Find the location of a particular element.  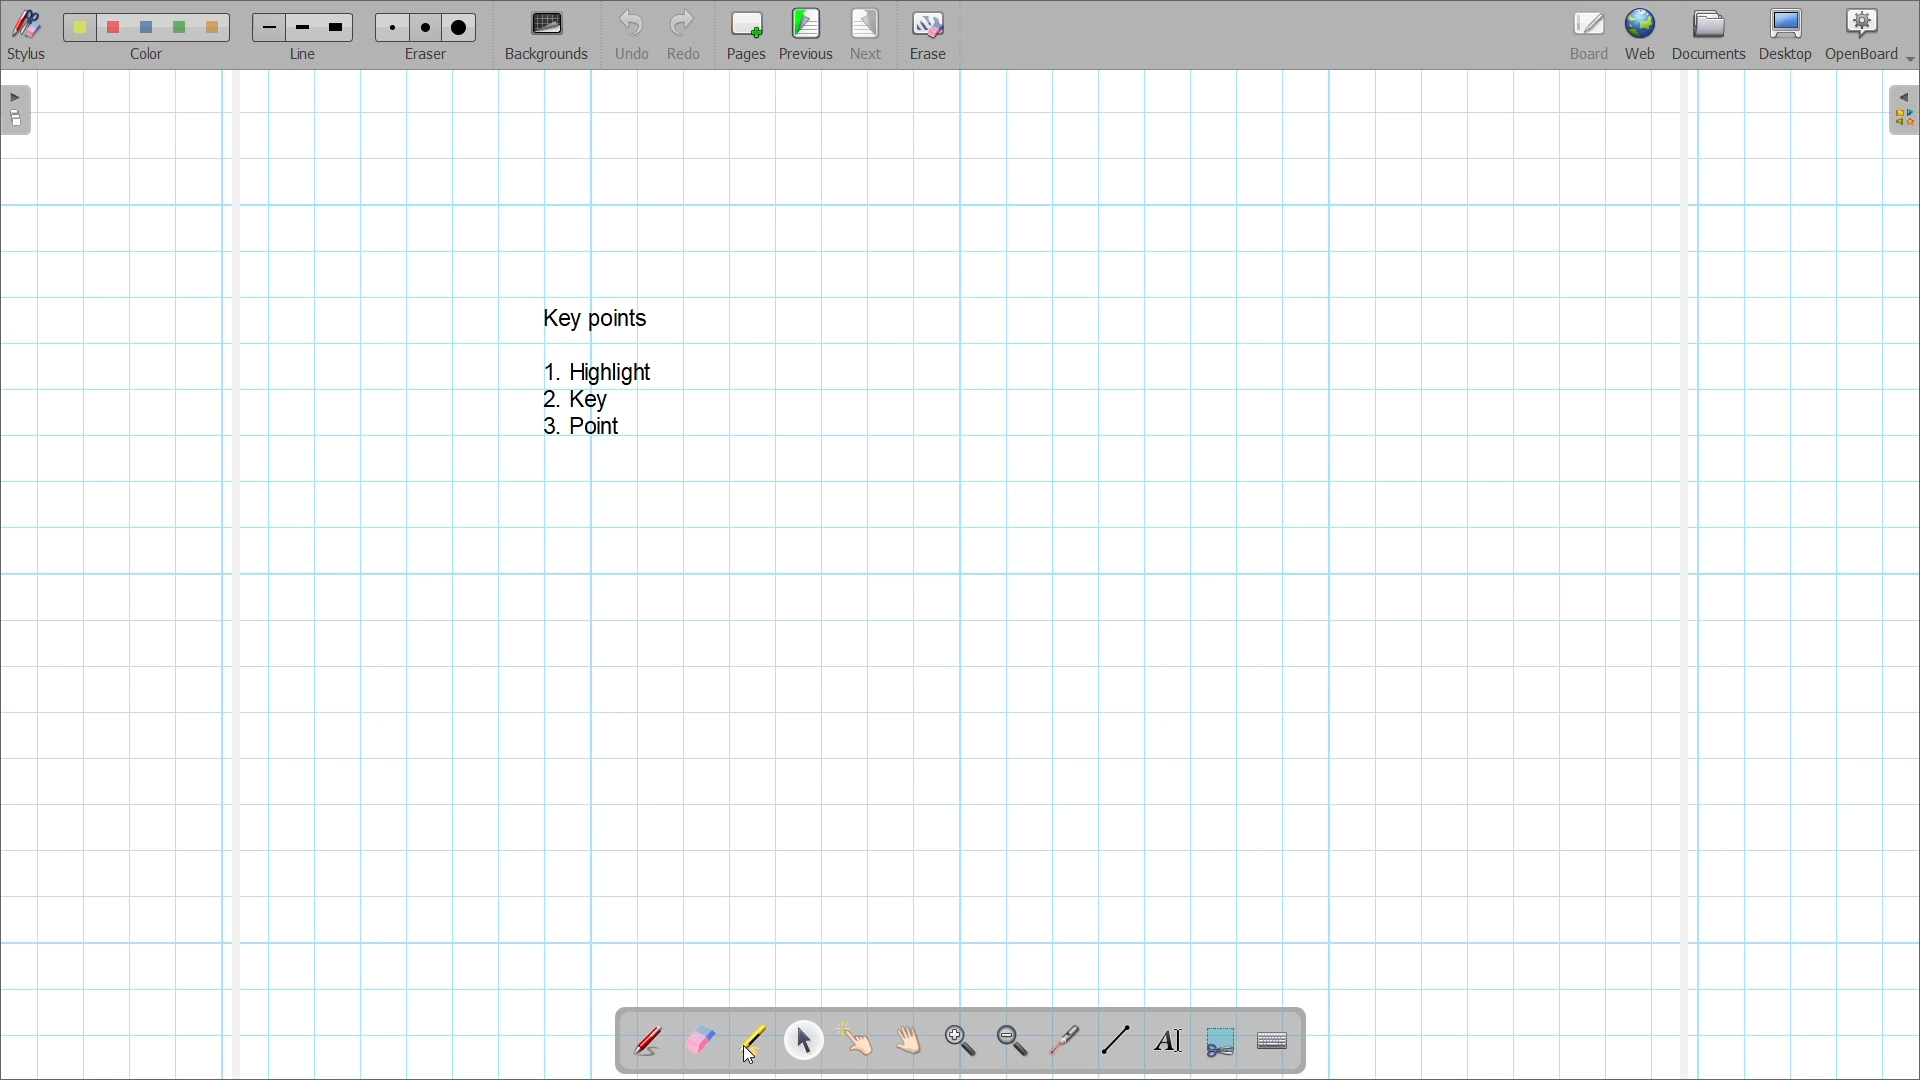

1. Highlight is located at coordinates (602, 372).